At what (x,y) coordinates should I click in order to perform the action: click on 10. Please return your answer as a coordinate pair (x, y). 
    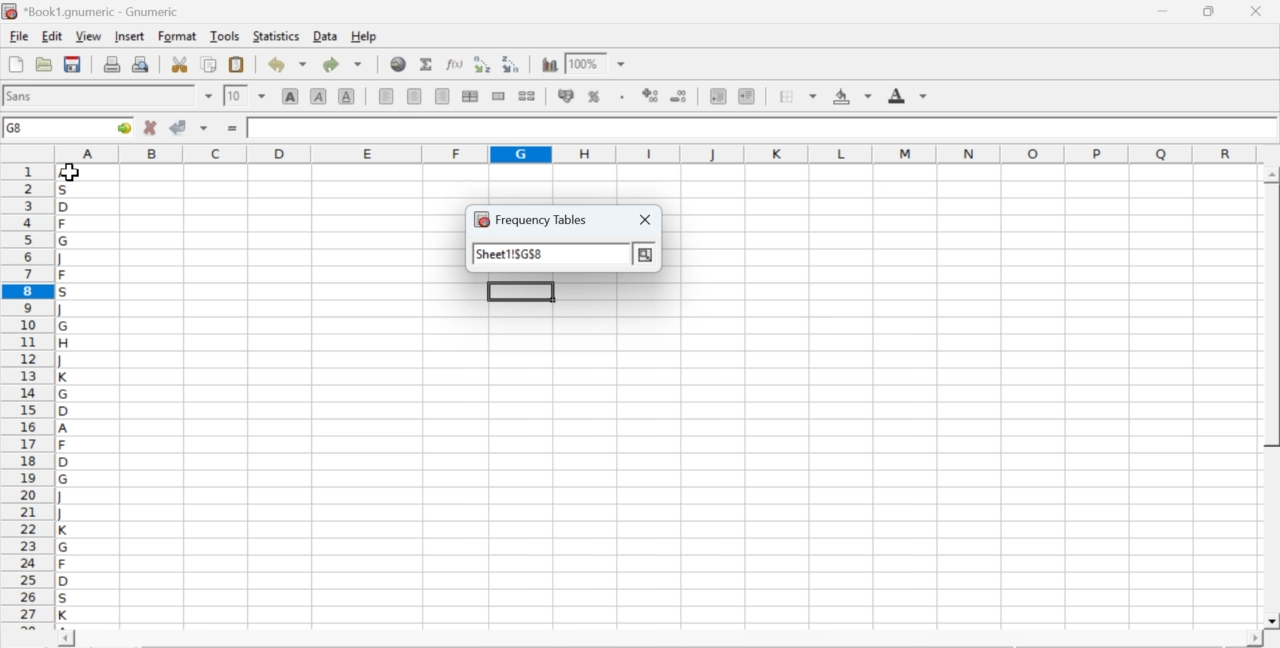
    Looking at the image, I should click on (235, 96).